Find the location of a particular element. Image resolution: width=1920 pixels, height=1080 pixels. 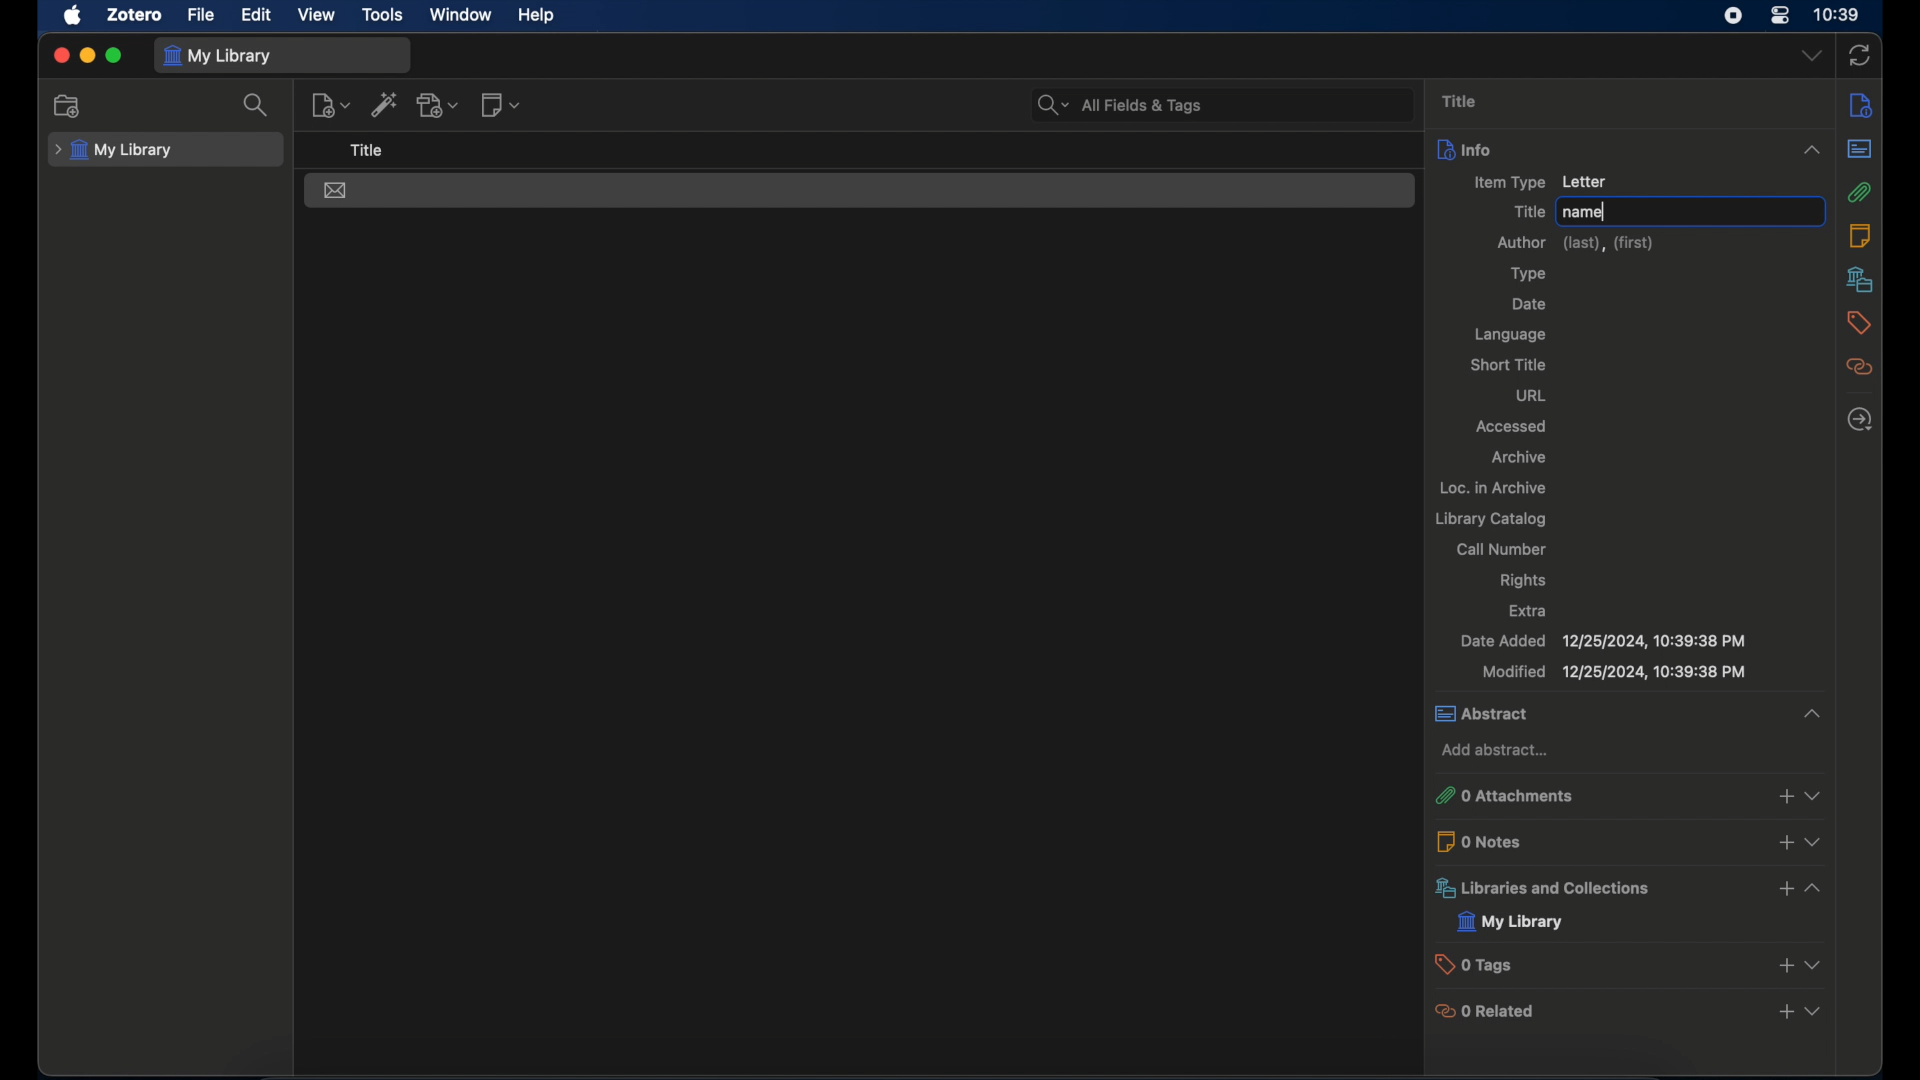

view more is located at coordinates (1815, 888).